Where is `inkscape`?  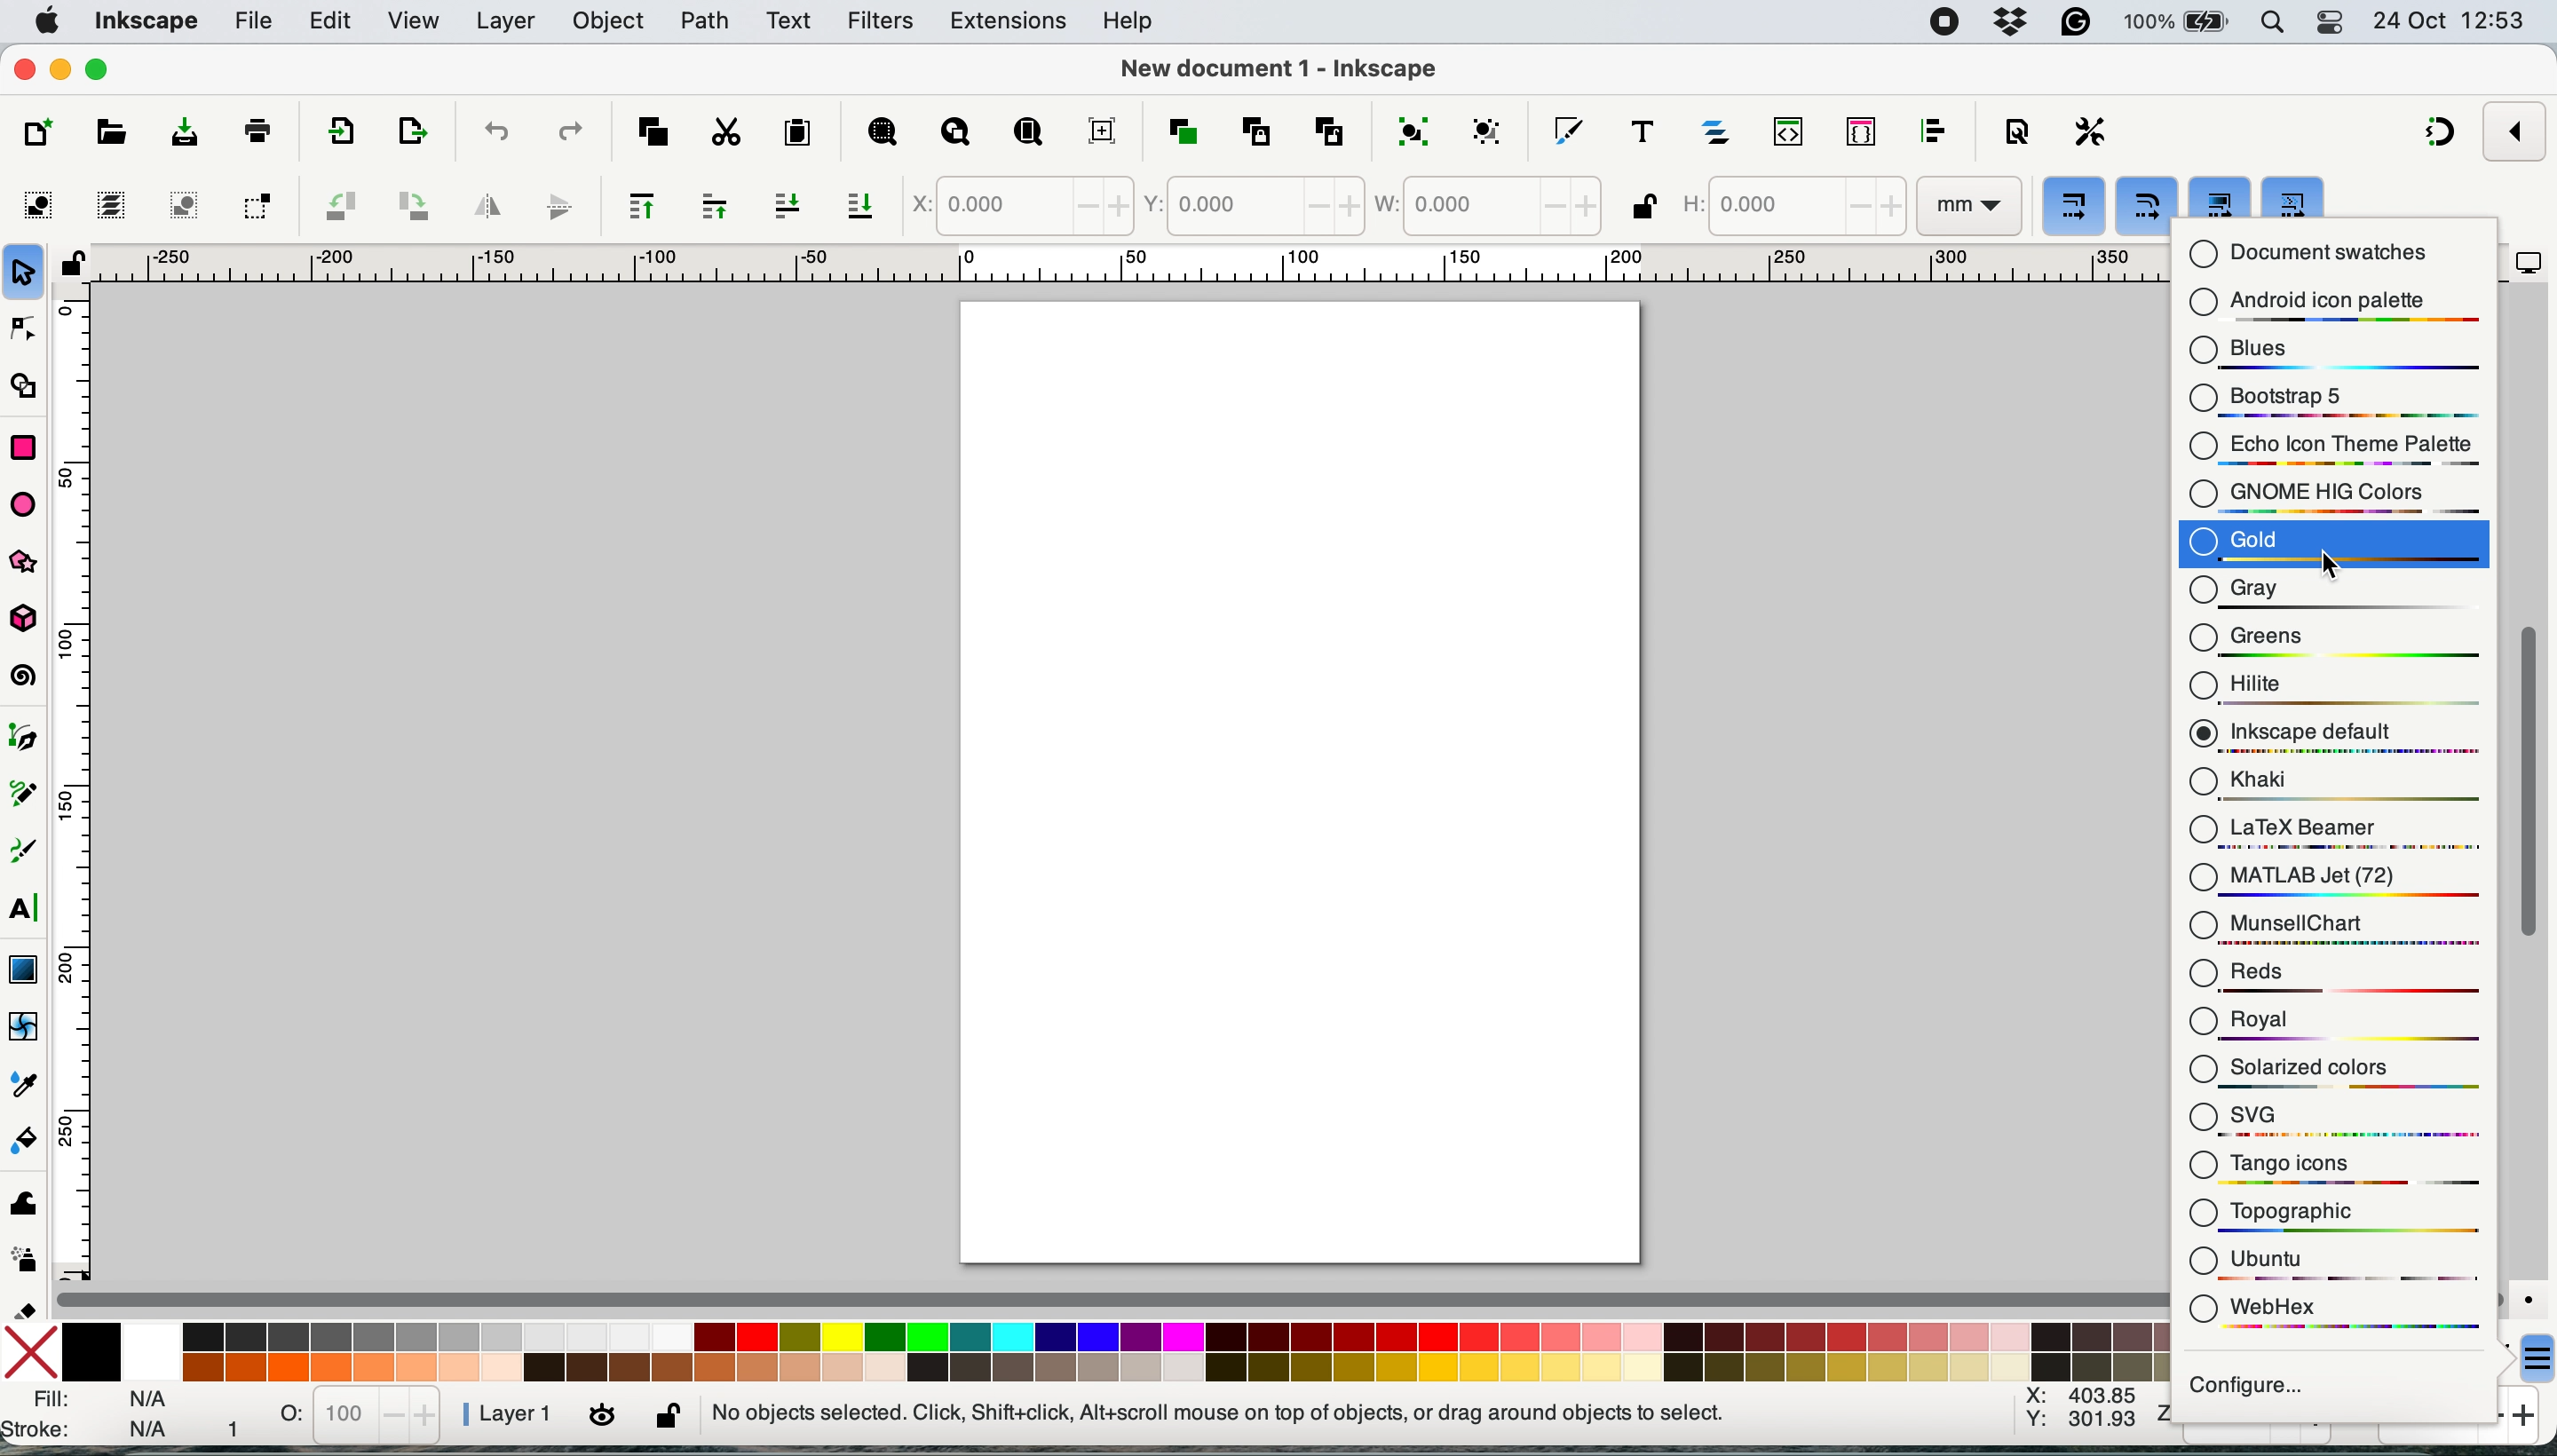
inkscape is located at coordinates (148, 20).